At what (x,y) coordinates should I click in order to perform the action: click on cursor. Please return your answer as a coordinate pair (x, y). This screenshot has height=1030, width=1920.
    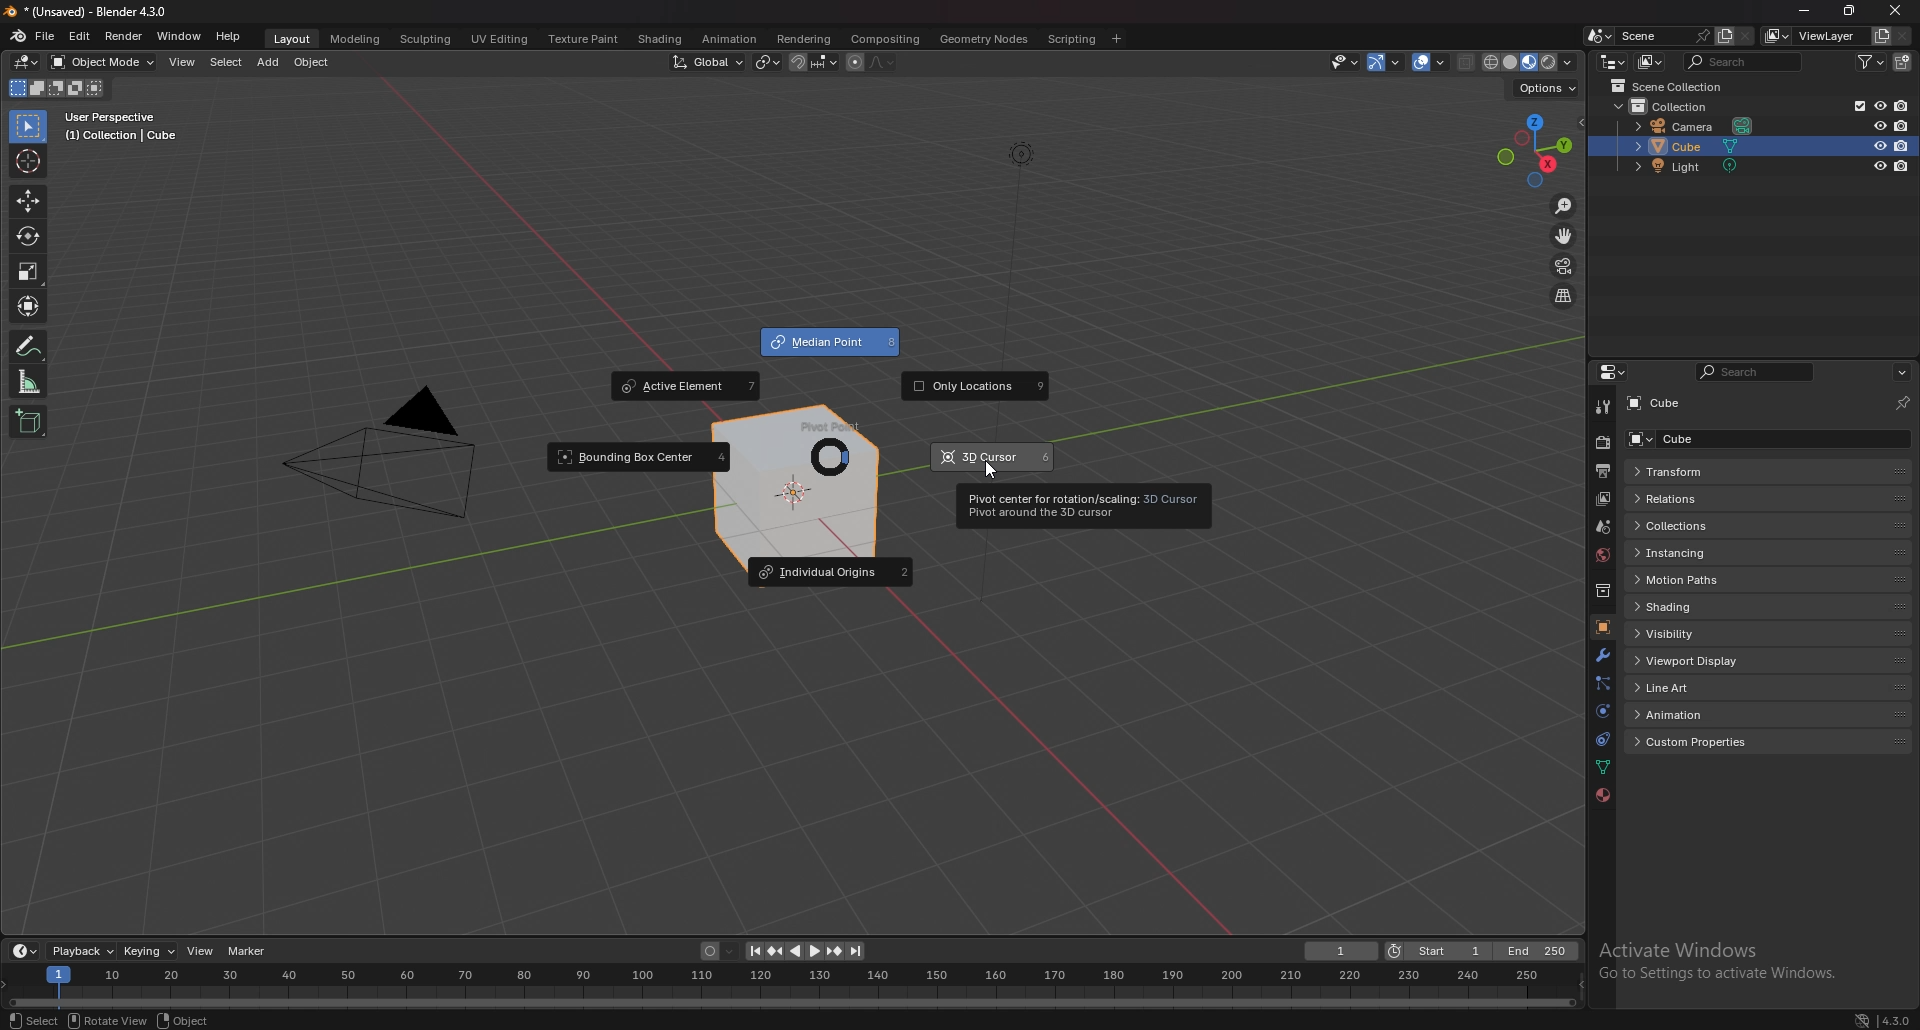
    Looking at the image, I should click on (27, 161).